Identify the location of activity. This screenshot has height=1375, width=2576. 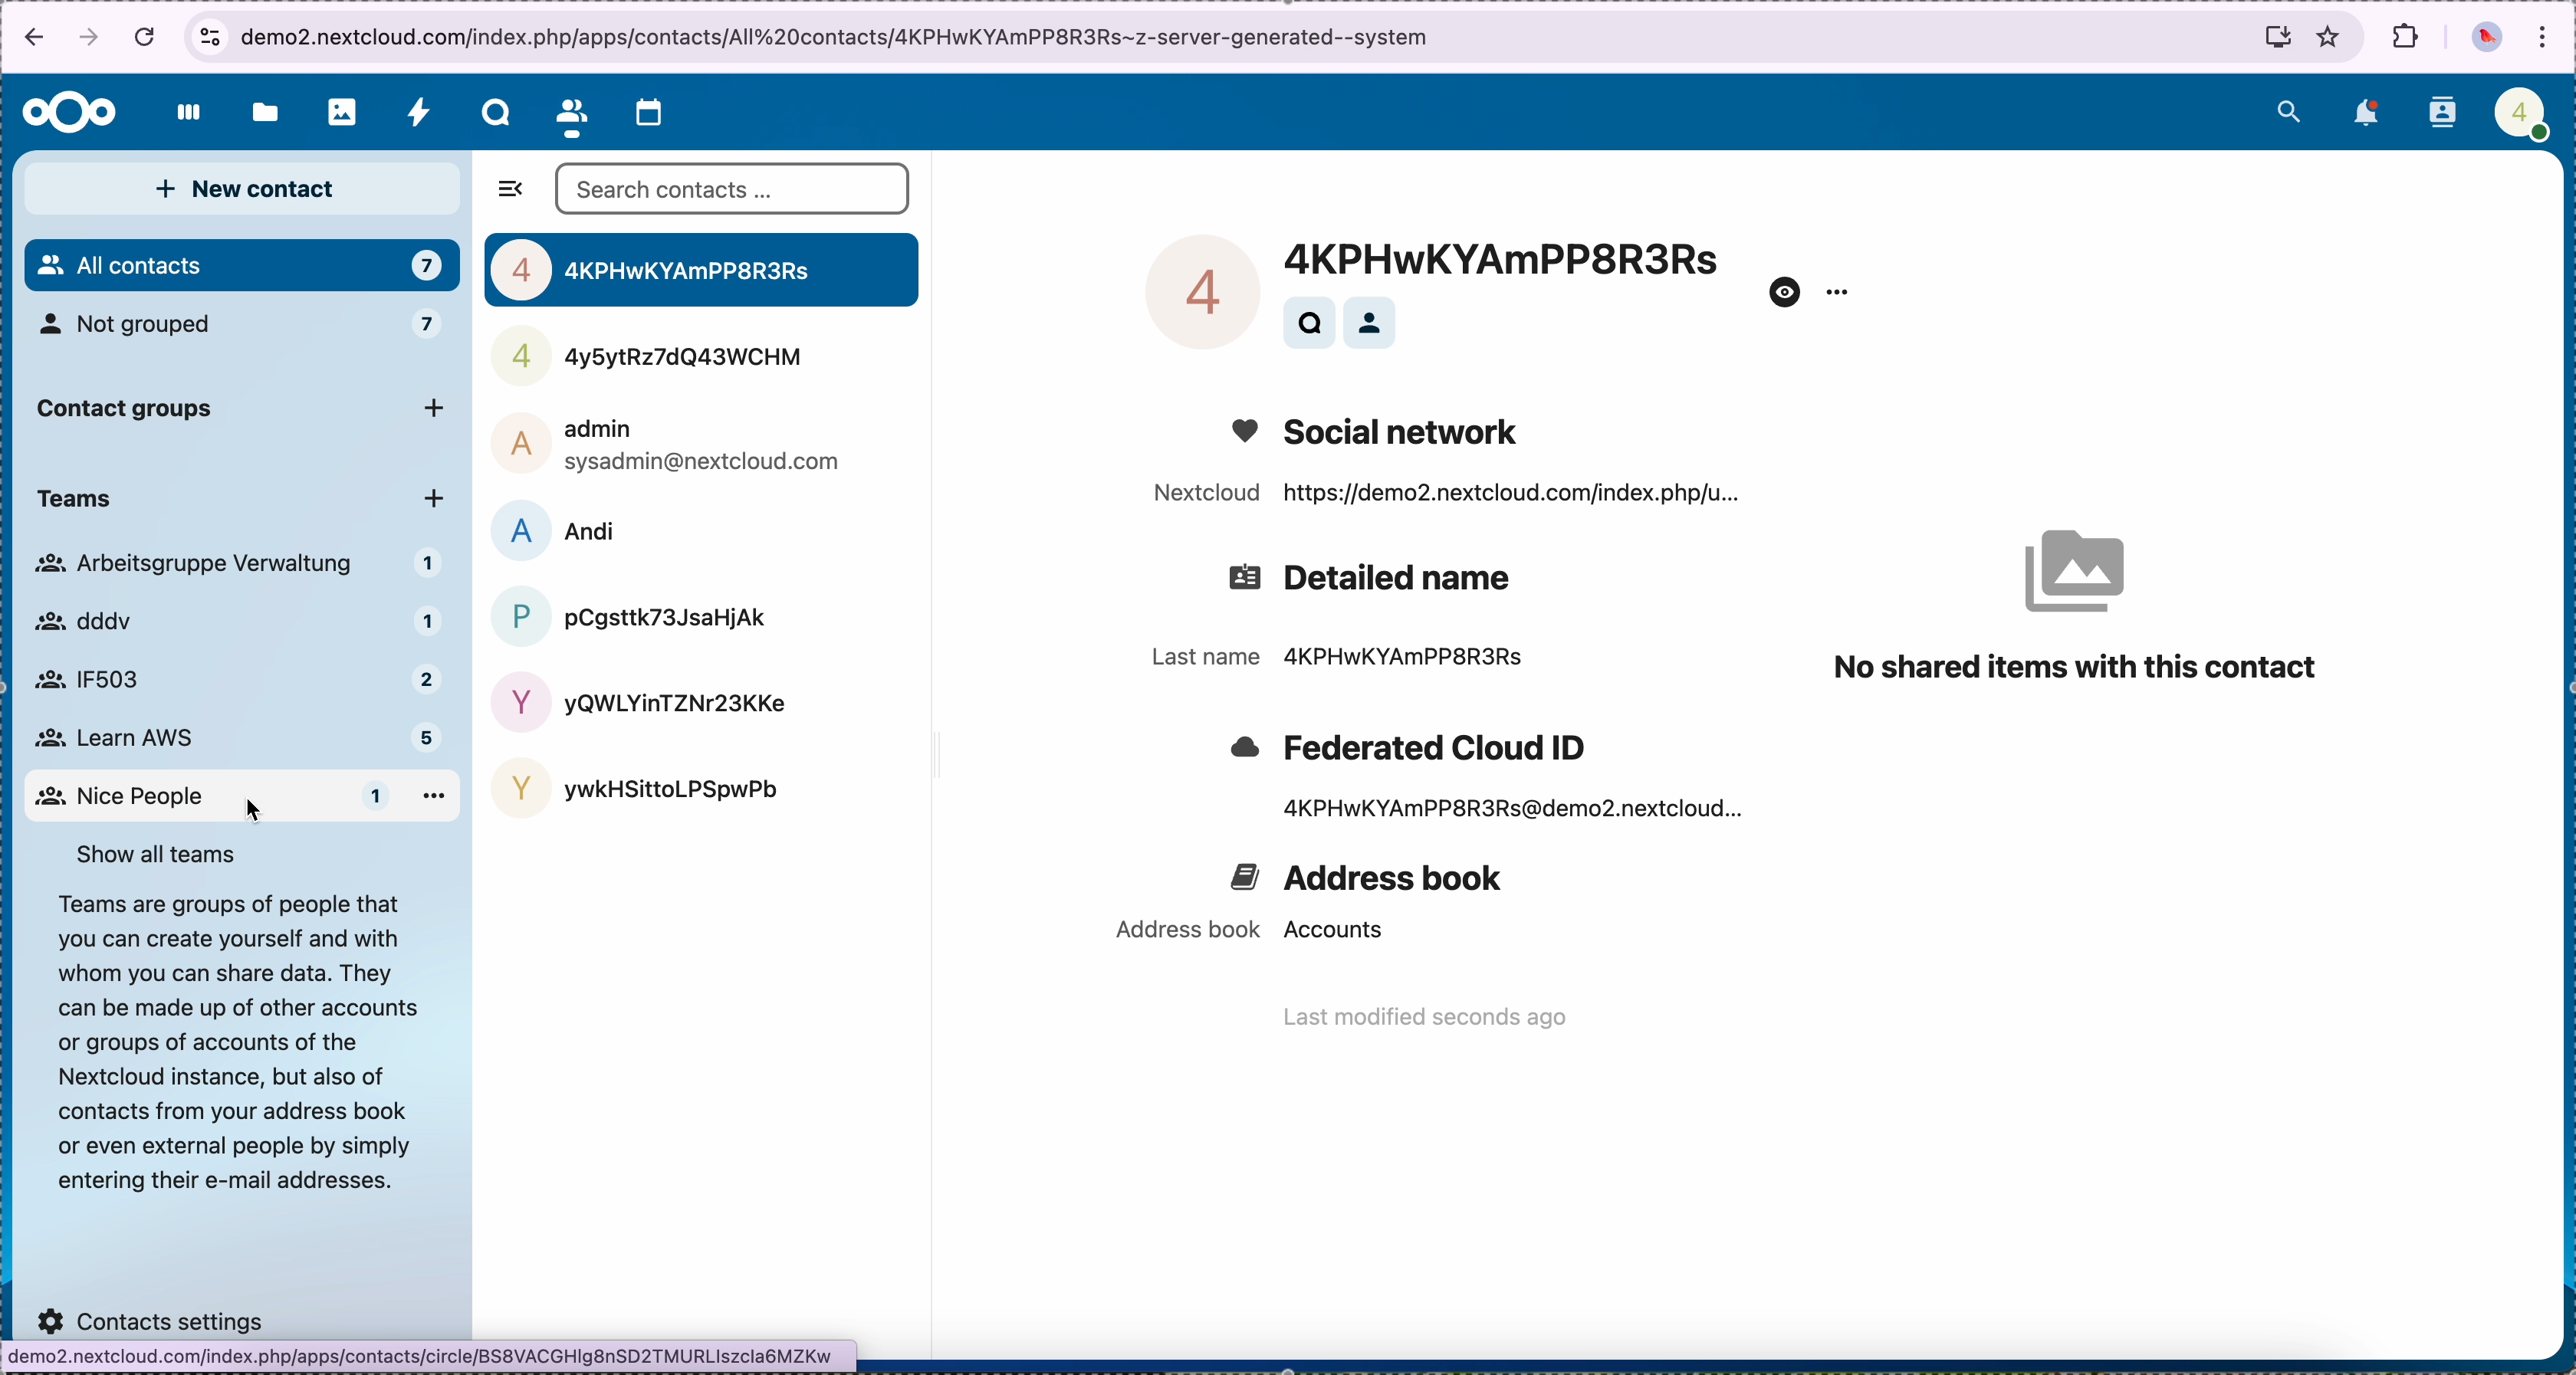
(417, 112).